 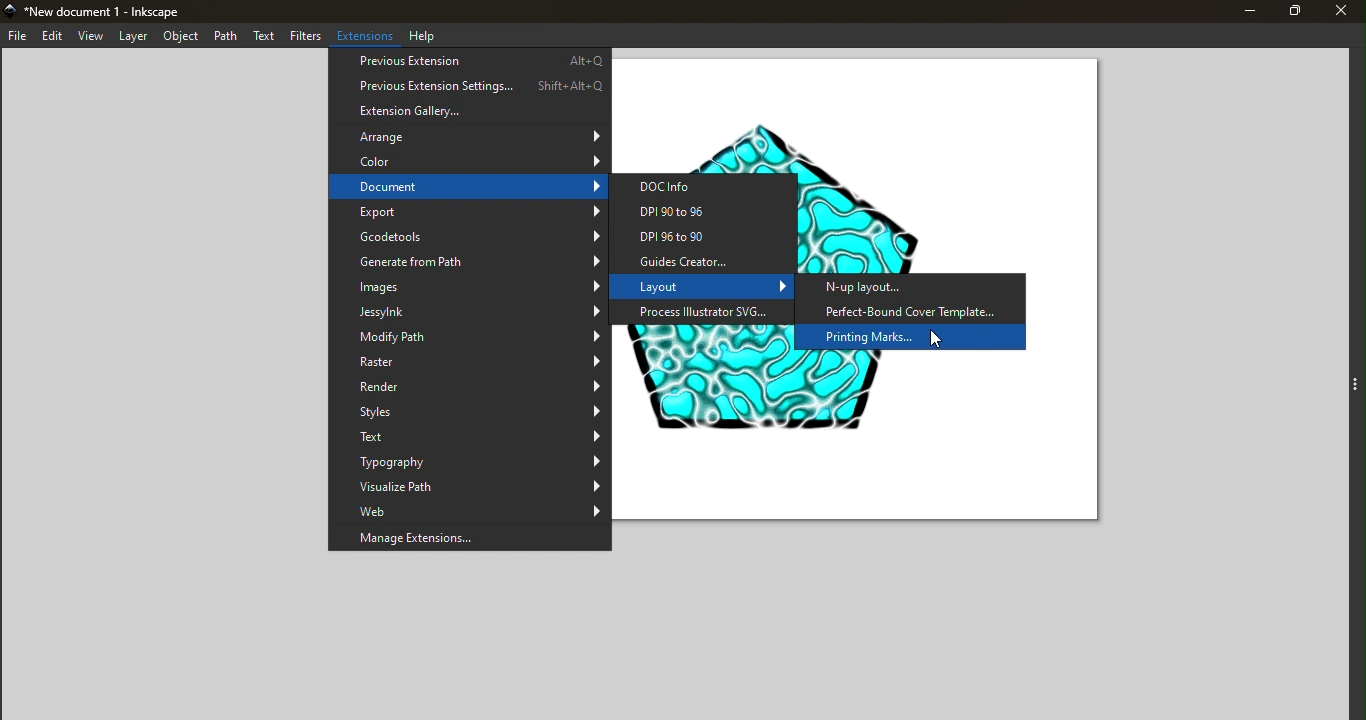 I want to click on Typography, so click(x=471, y=462).